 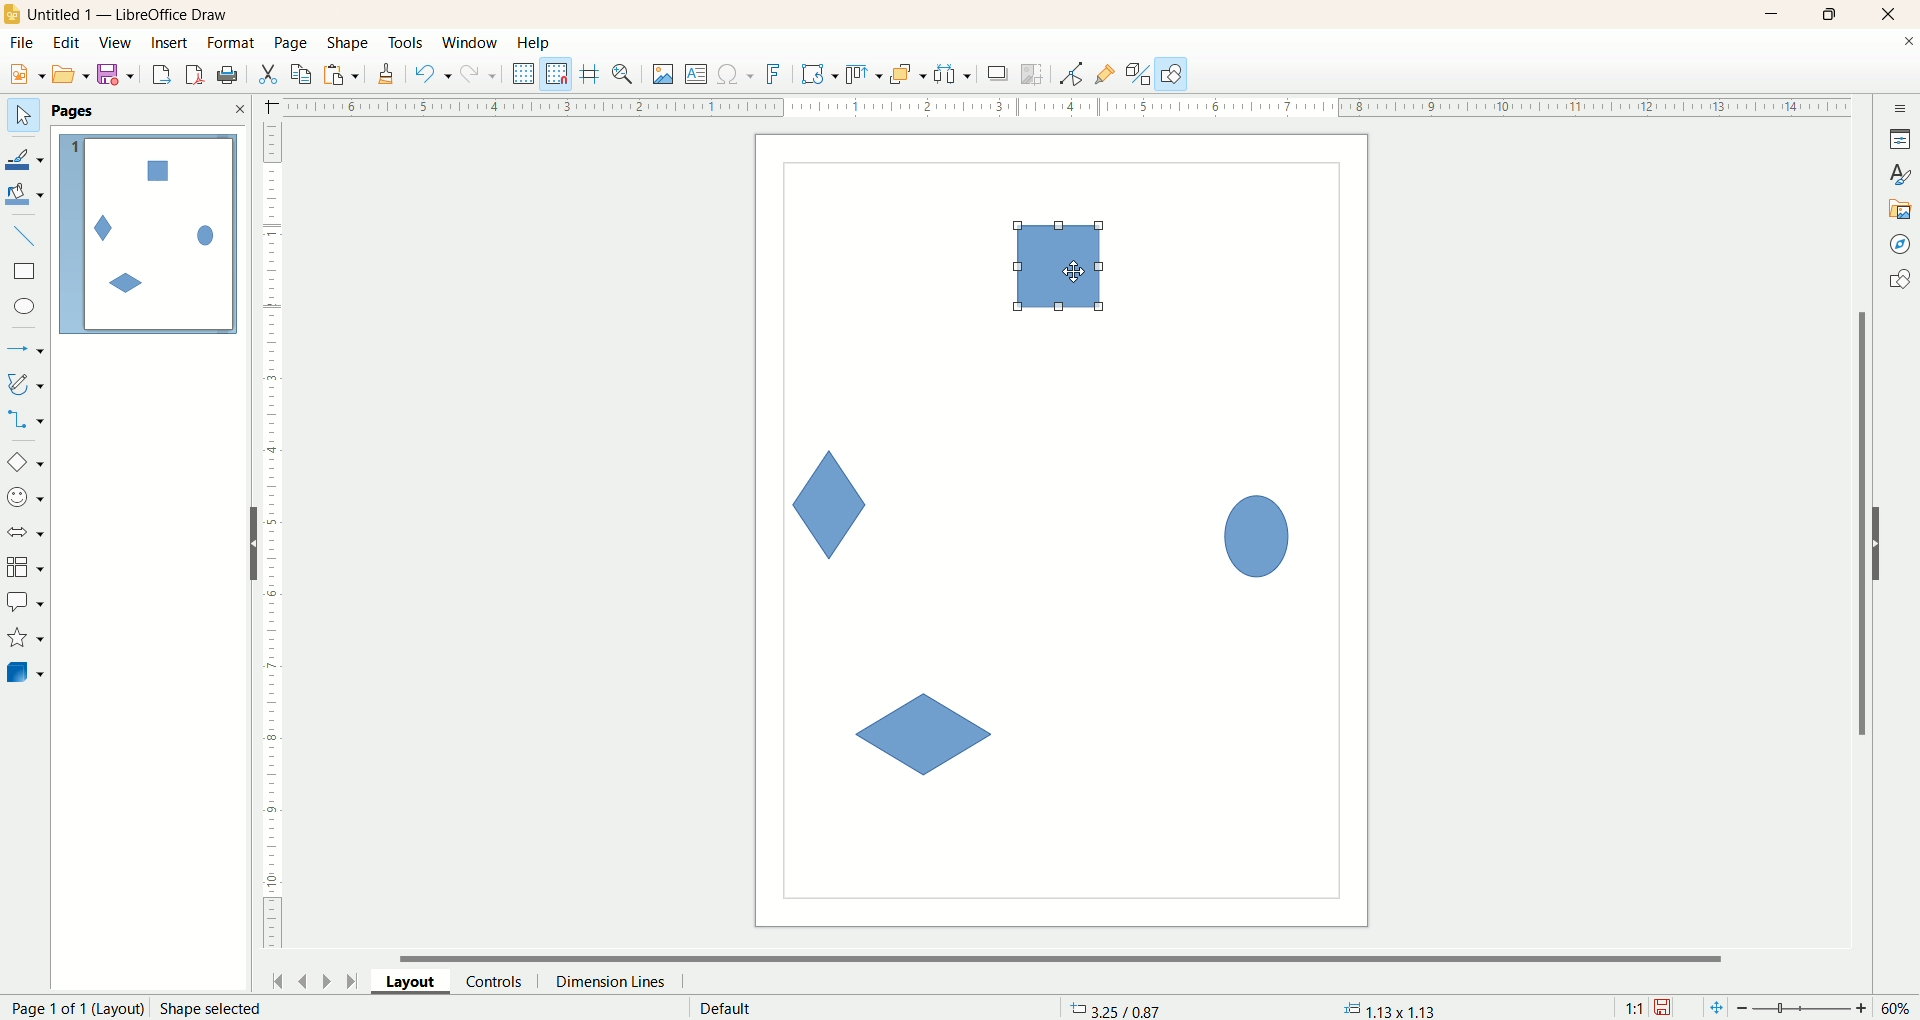 What do you see at coordinates (149, 234) in the screenshot?
I see `page1` at bounding box center [149, 234].